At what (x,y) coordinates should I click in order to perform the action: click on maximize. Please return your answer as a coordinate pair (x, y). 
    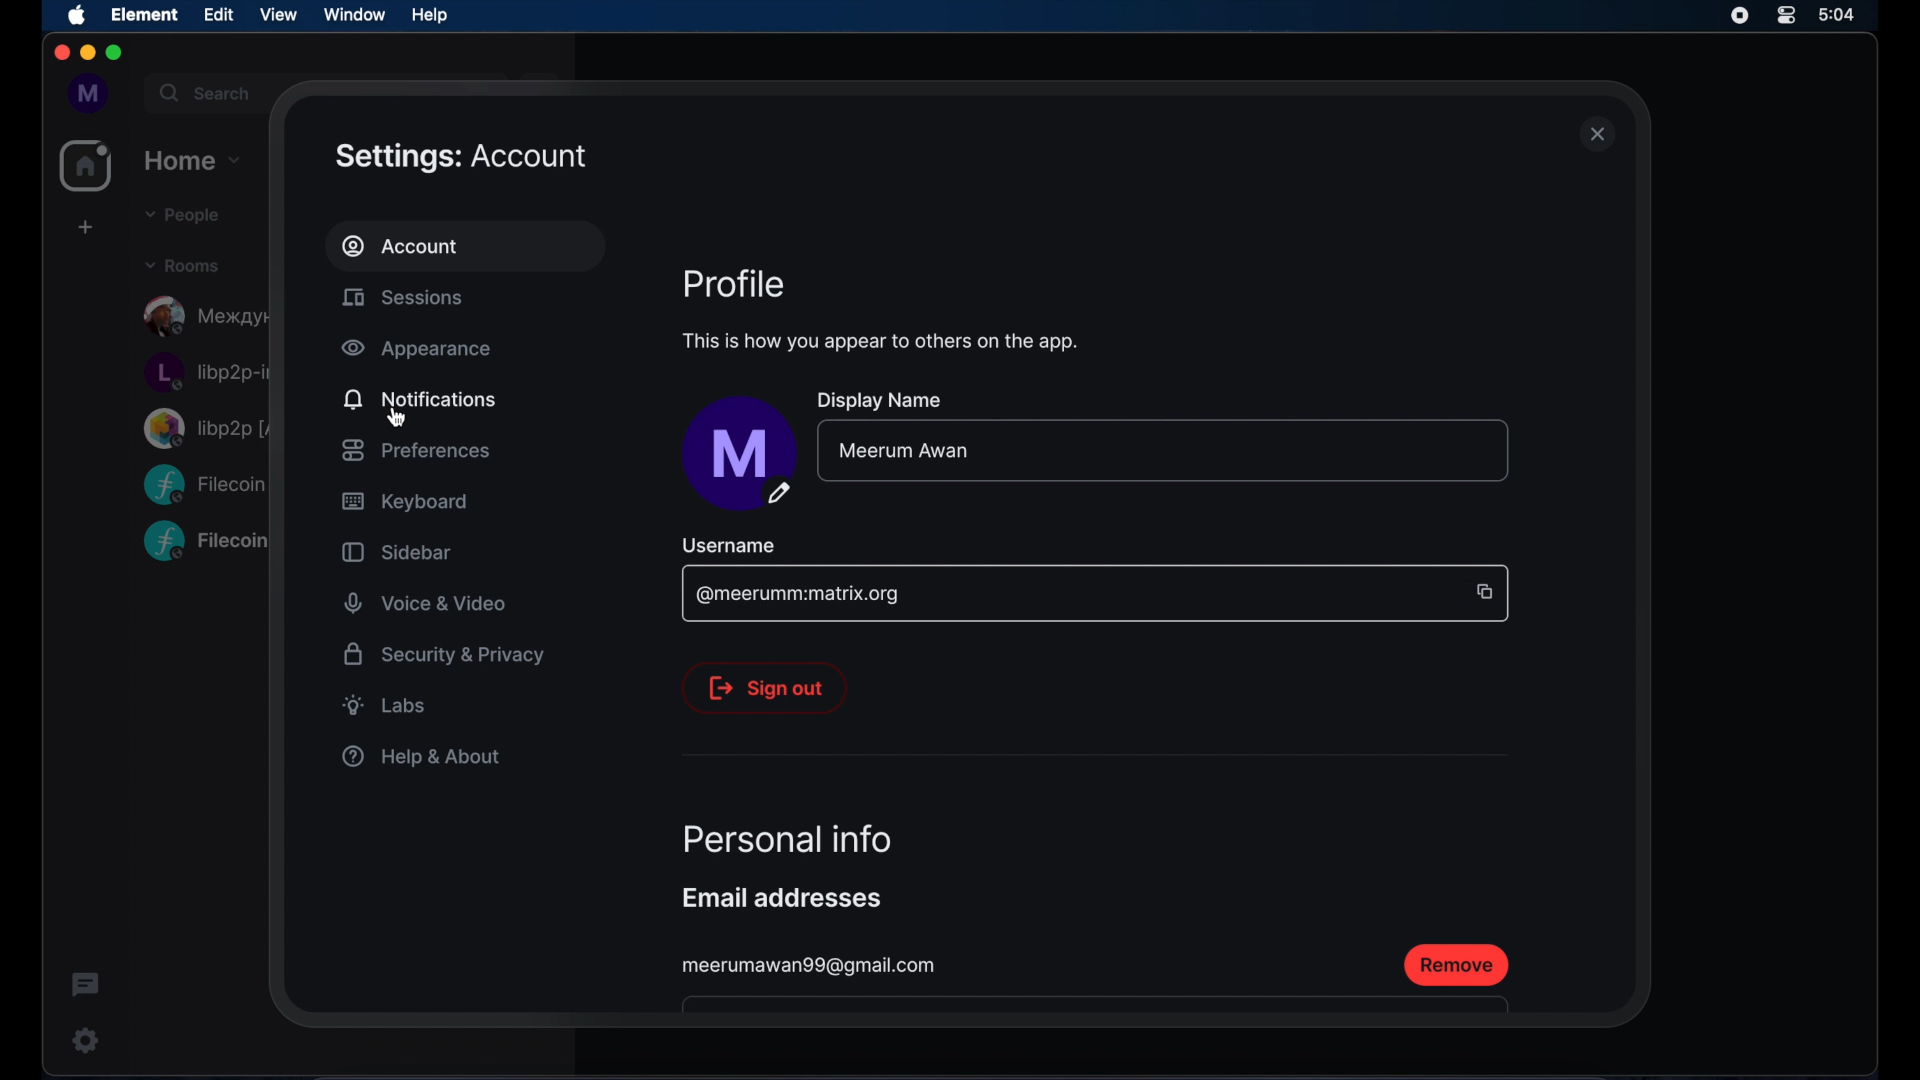
    Looking at the image, I should click on (116, 54).